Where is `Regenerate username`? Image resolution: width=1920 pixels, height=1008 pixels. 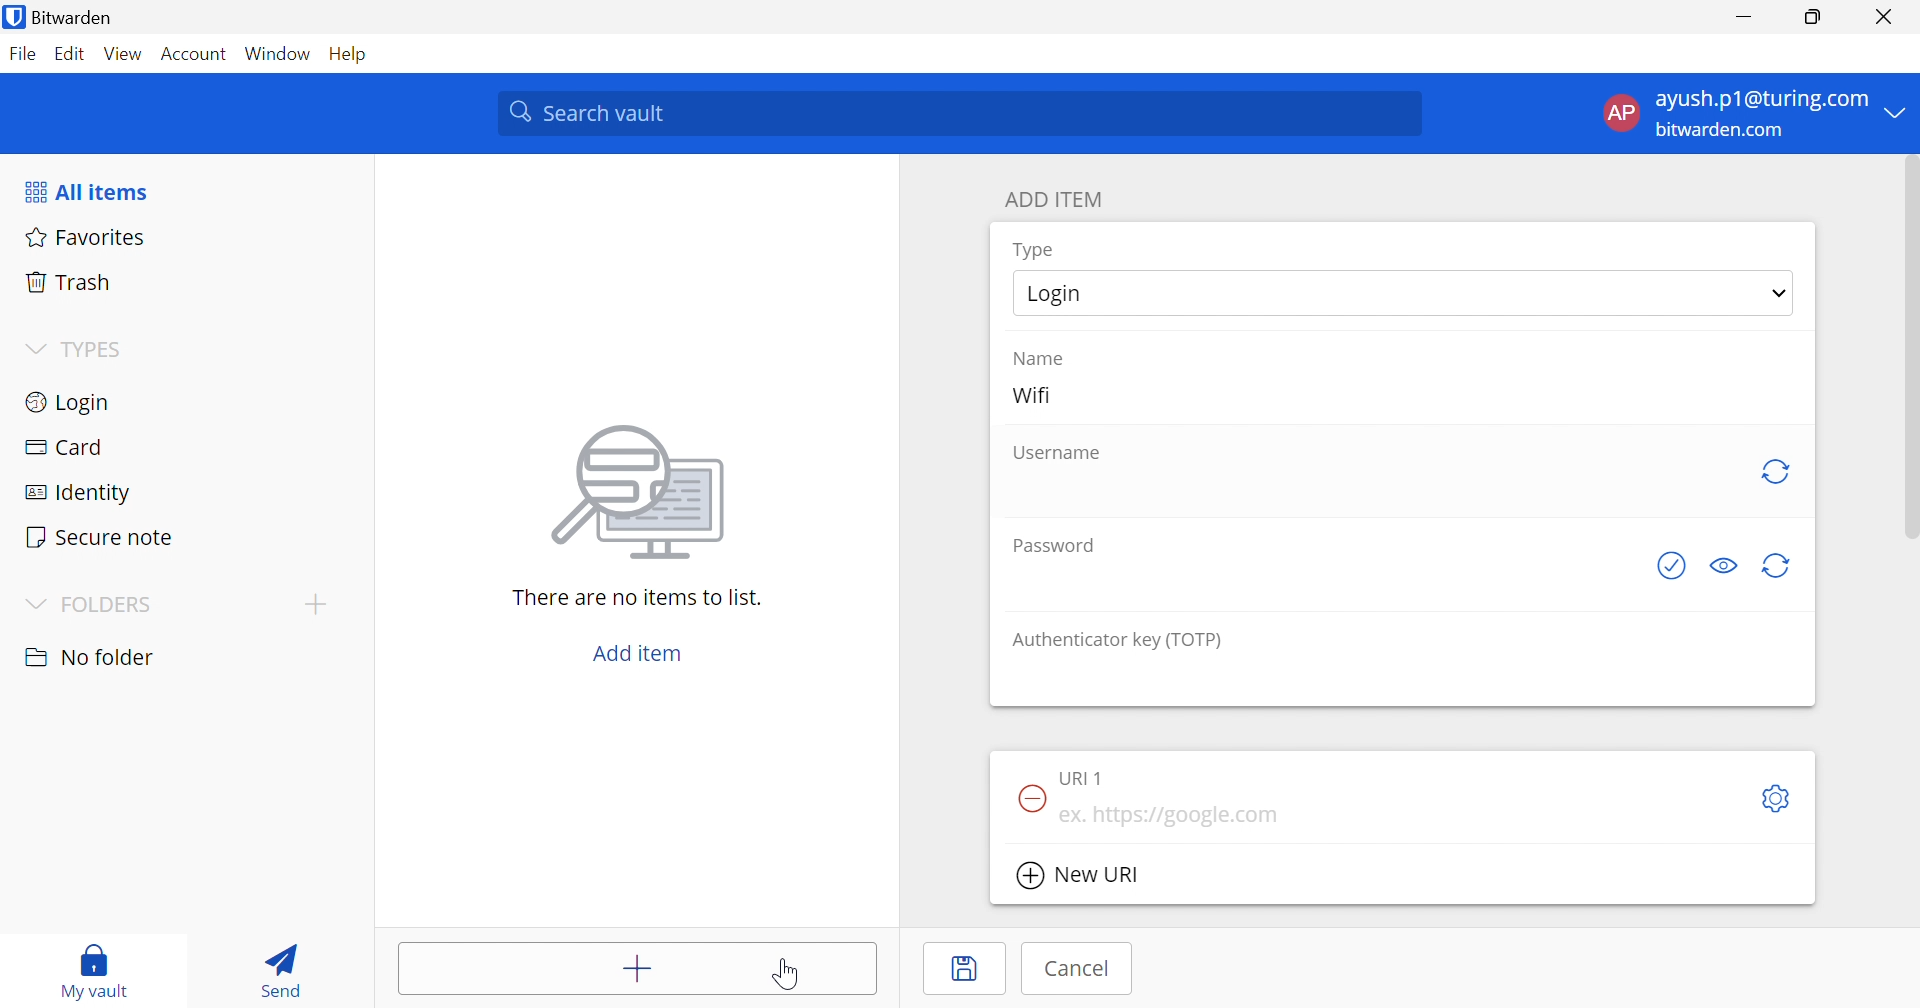
Regenerate username is located at coordinates (1775, 471).